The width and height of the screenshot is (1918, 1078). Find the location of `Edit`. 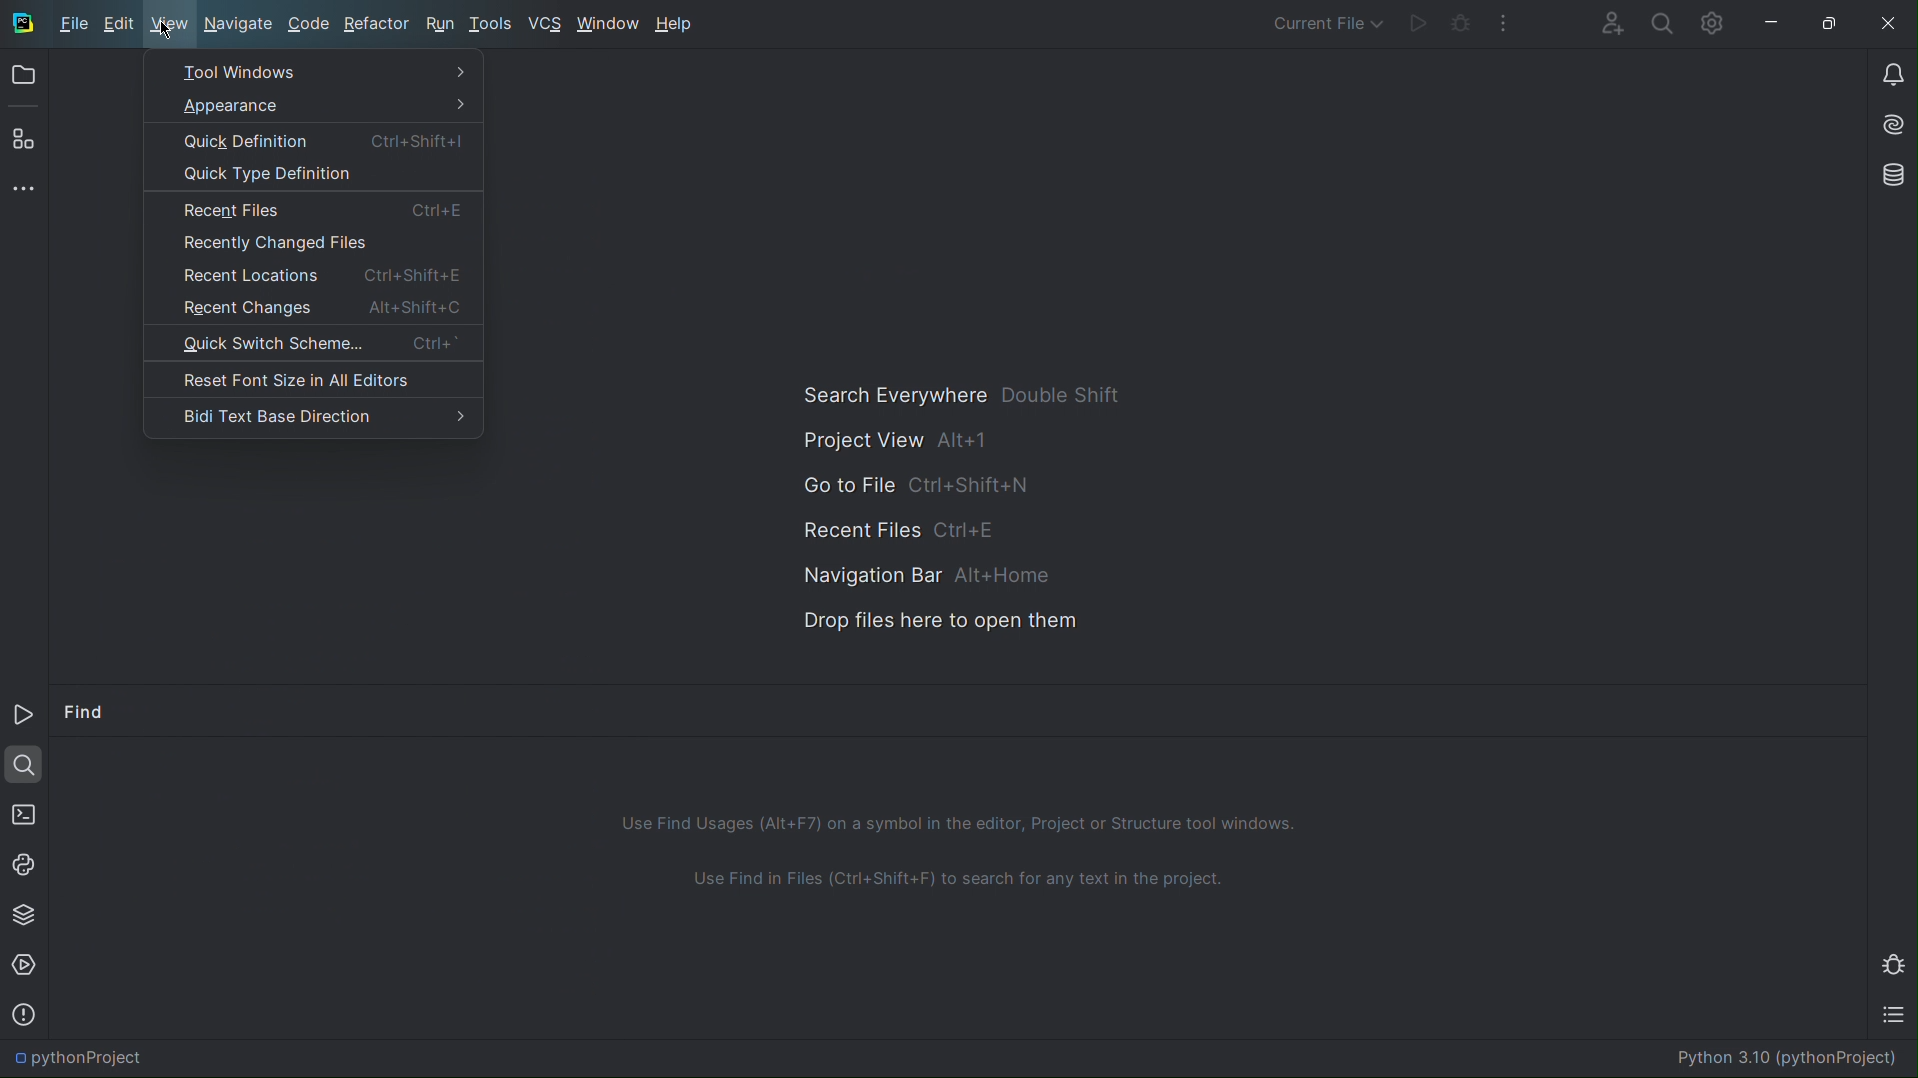

Edit is located at coordinates (122, 25).